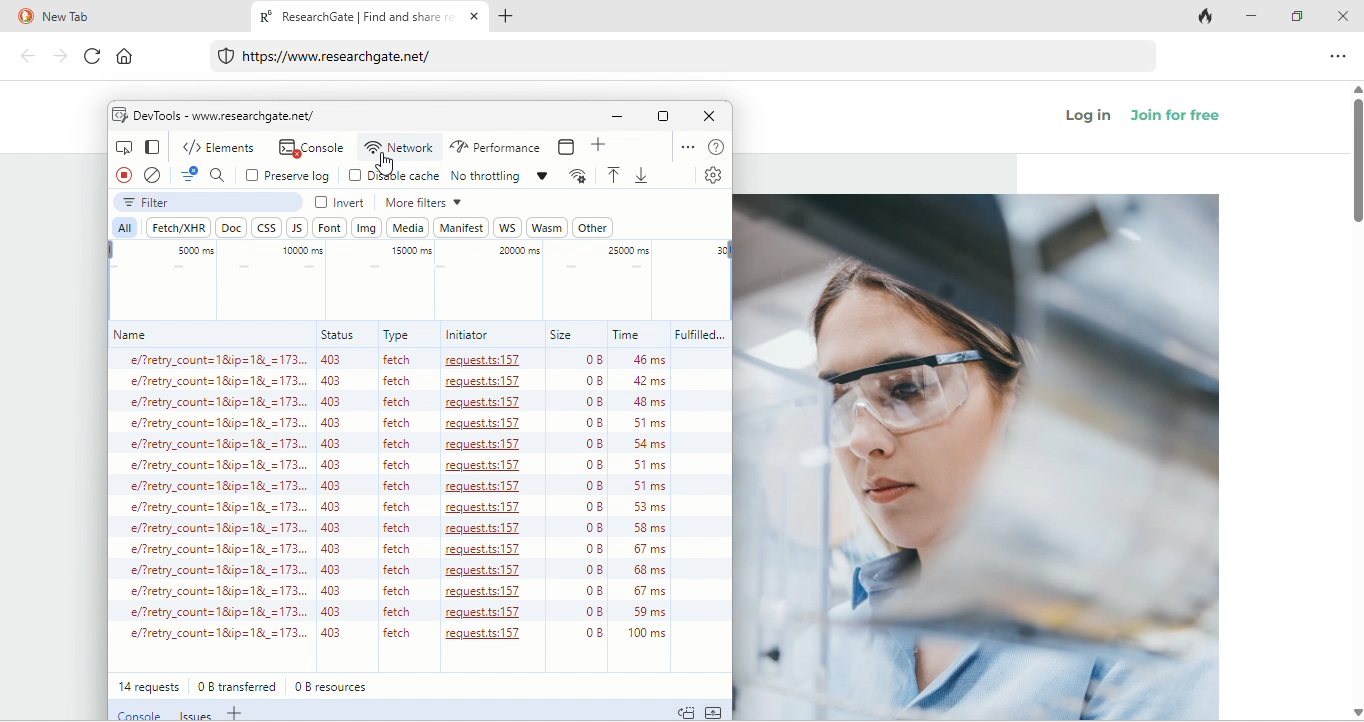  I want to click on add, so click(601, 148).